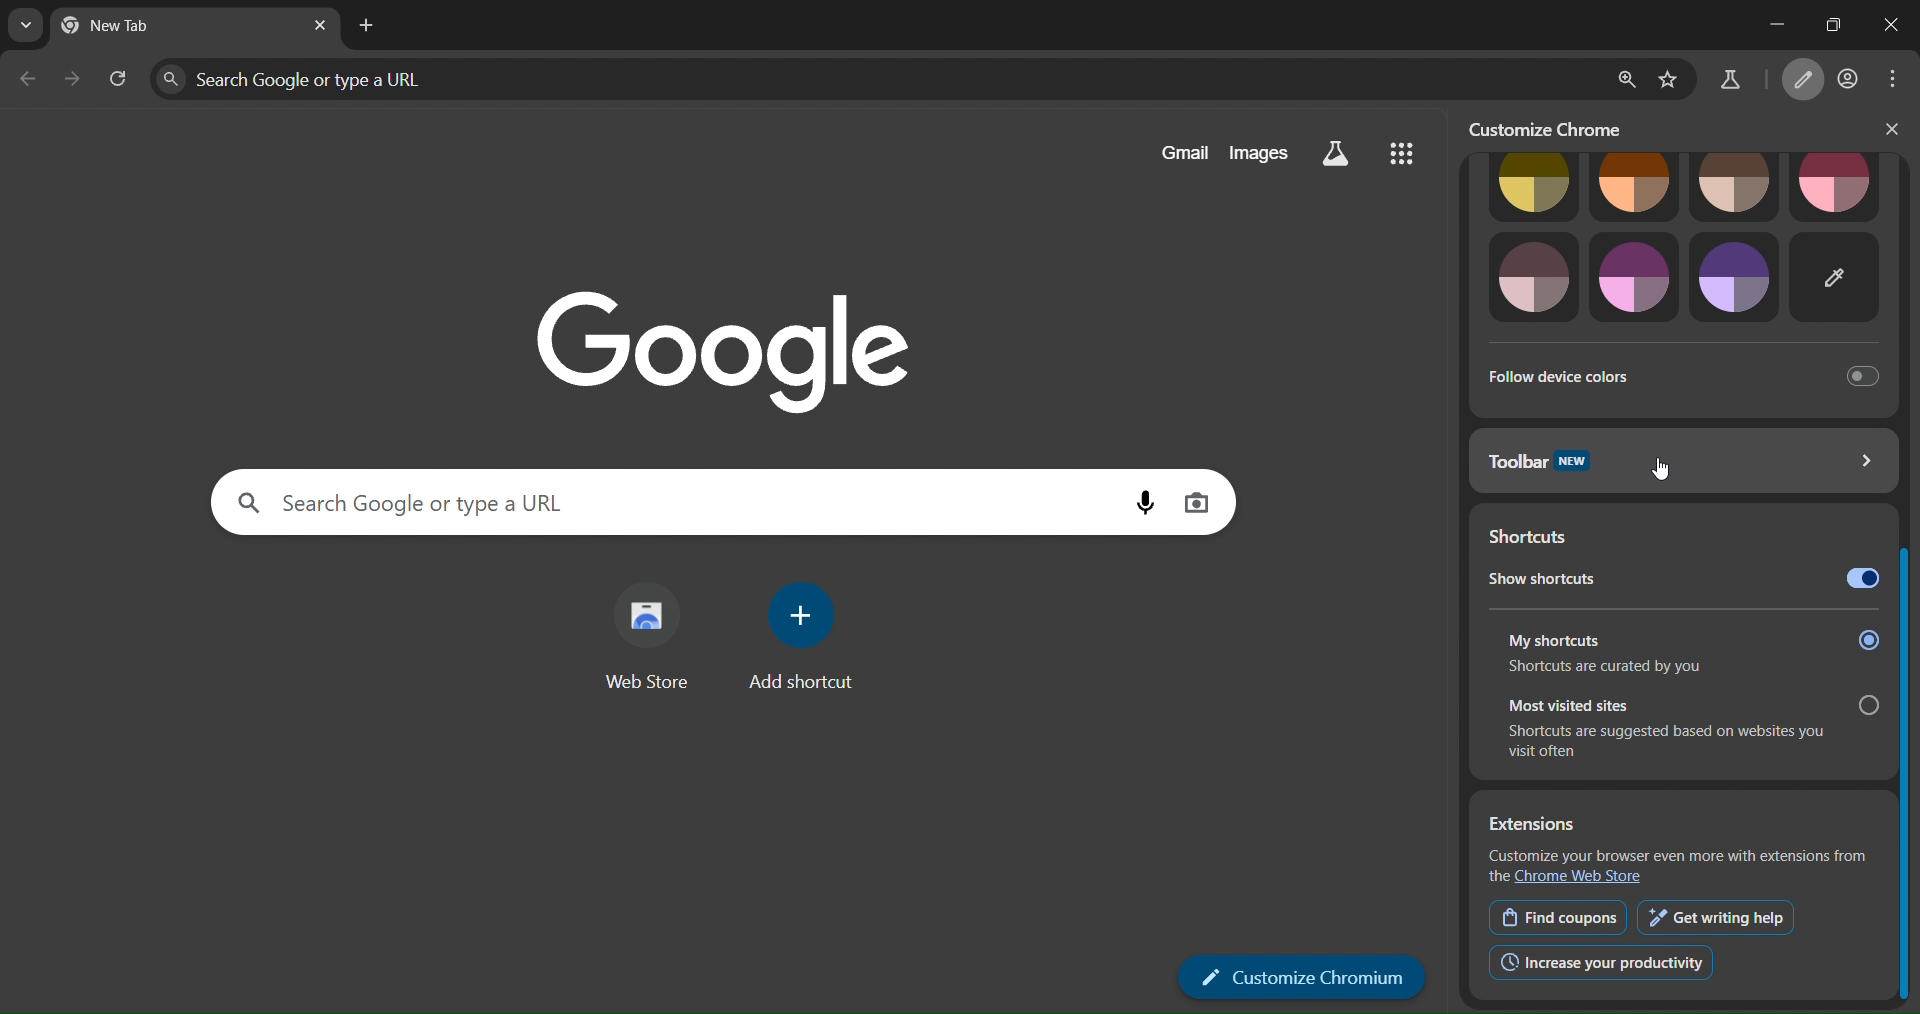  Describe the element at coordinates (1850, 77) in the screenshot. I see `account` at that location.